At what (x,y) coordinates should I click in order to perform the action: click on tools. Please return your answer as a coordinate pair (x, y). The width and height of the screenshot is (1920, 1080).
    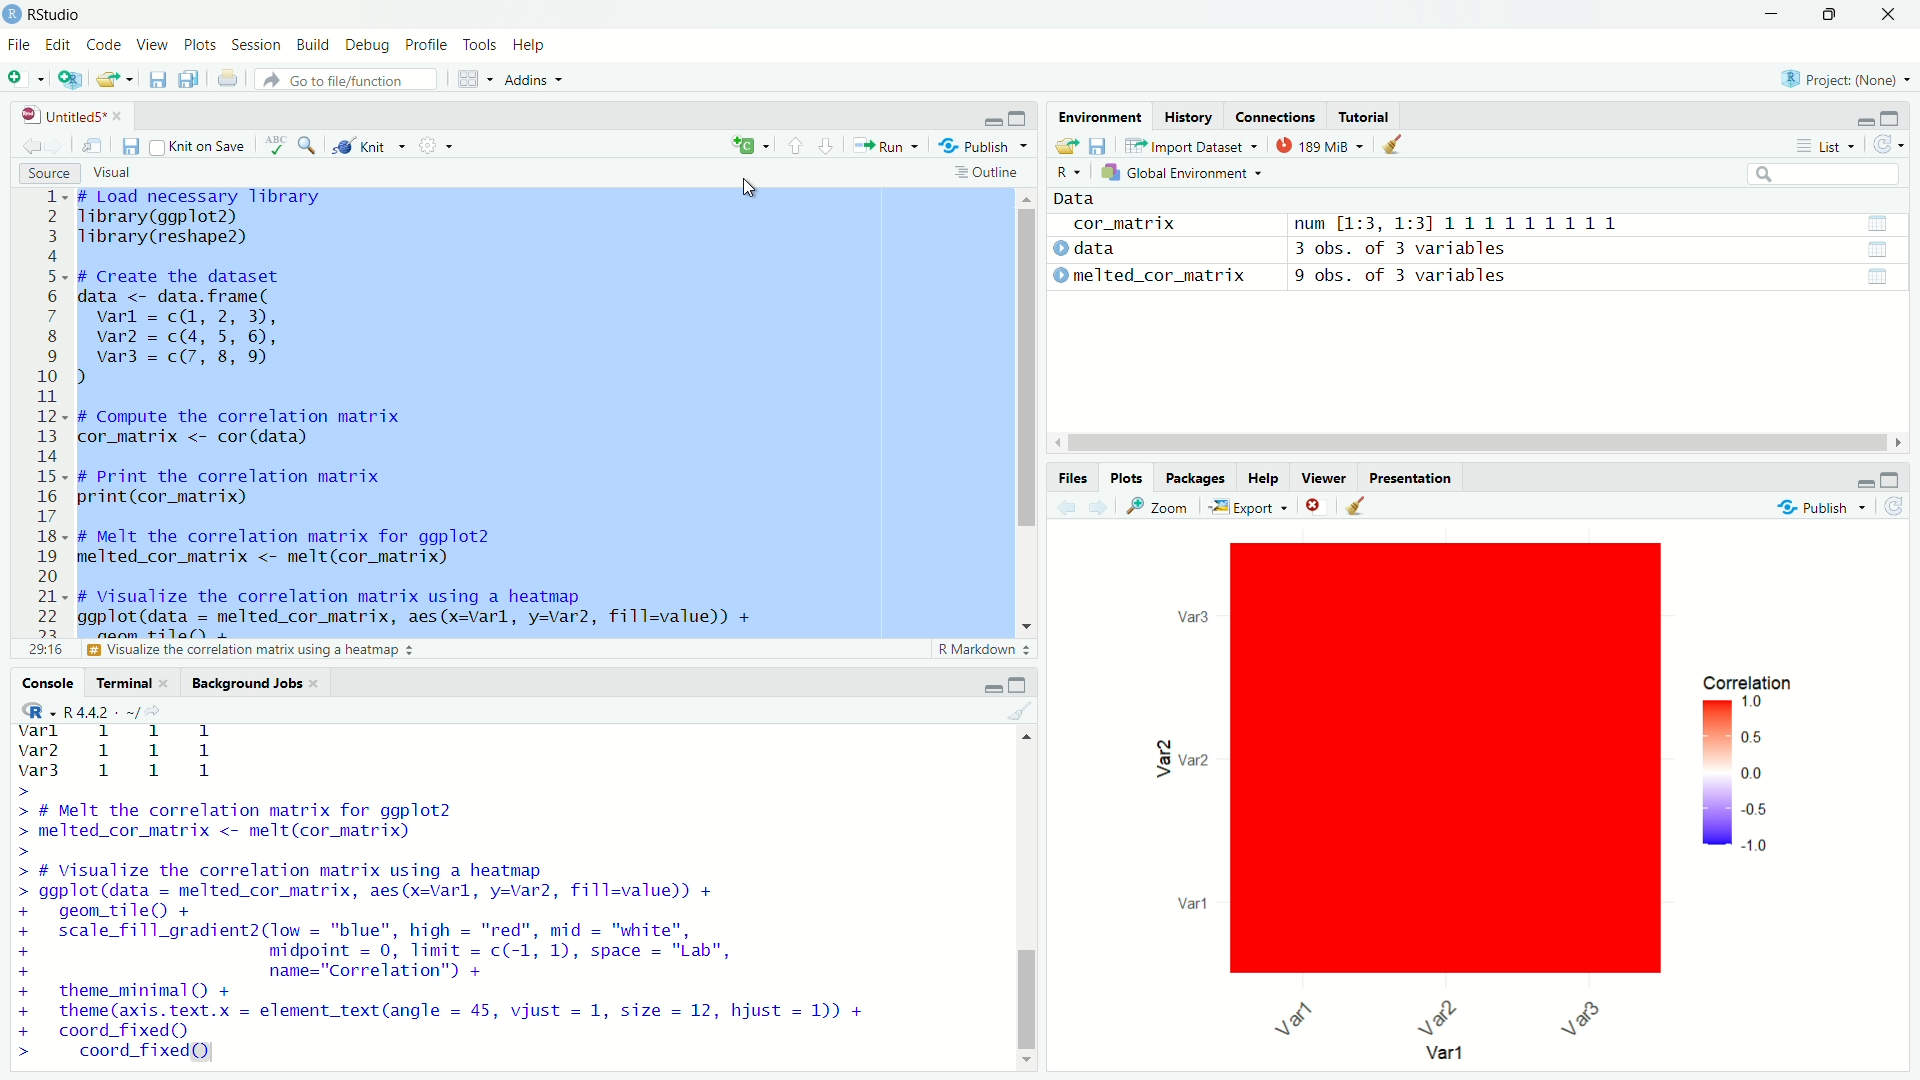
    Looking at the image, I should click on (480, 46).